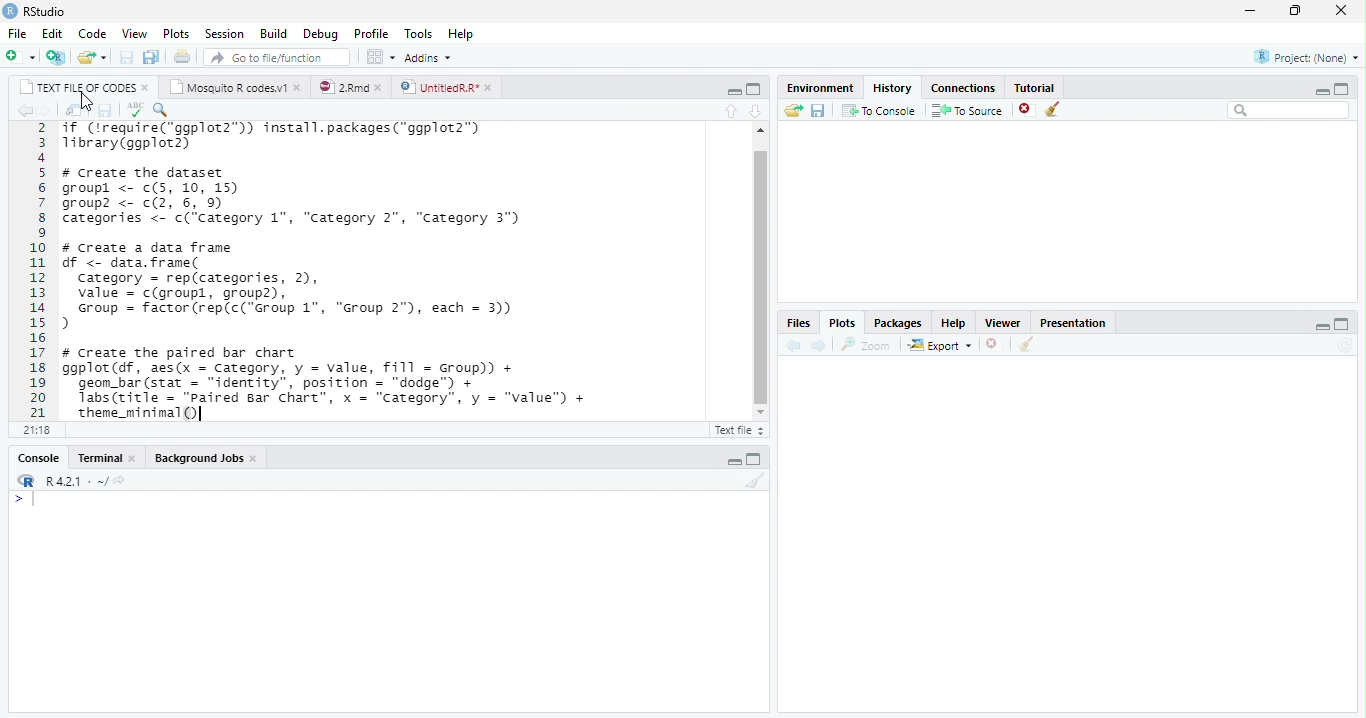  I want to click on help, so click(954, 321).